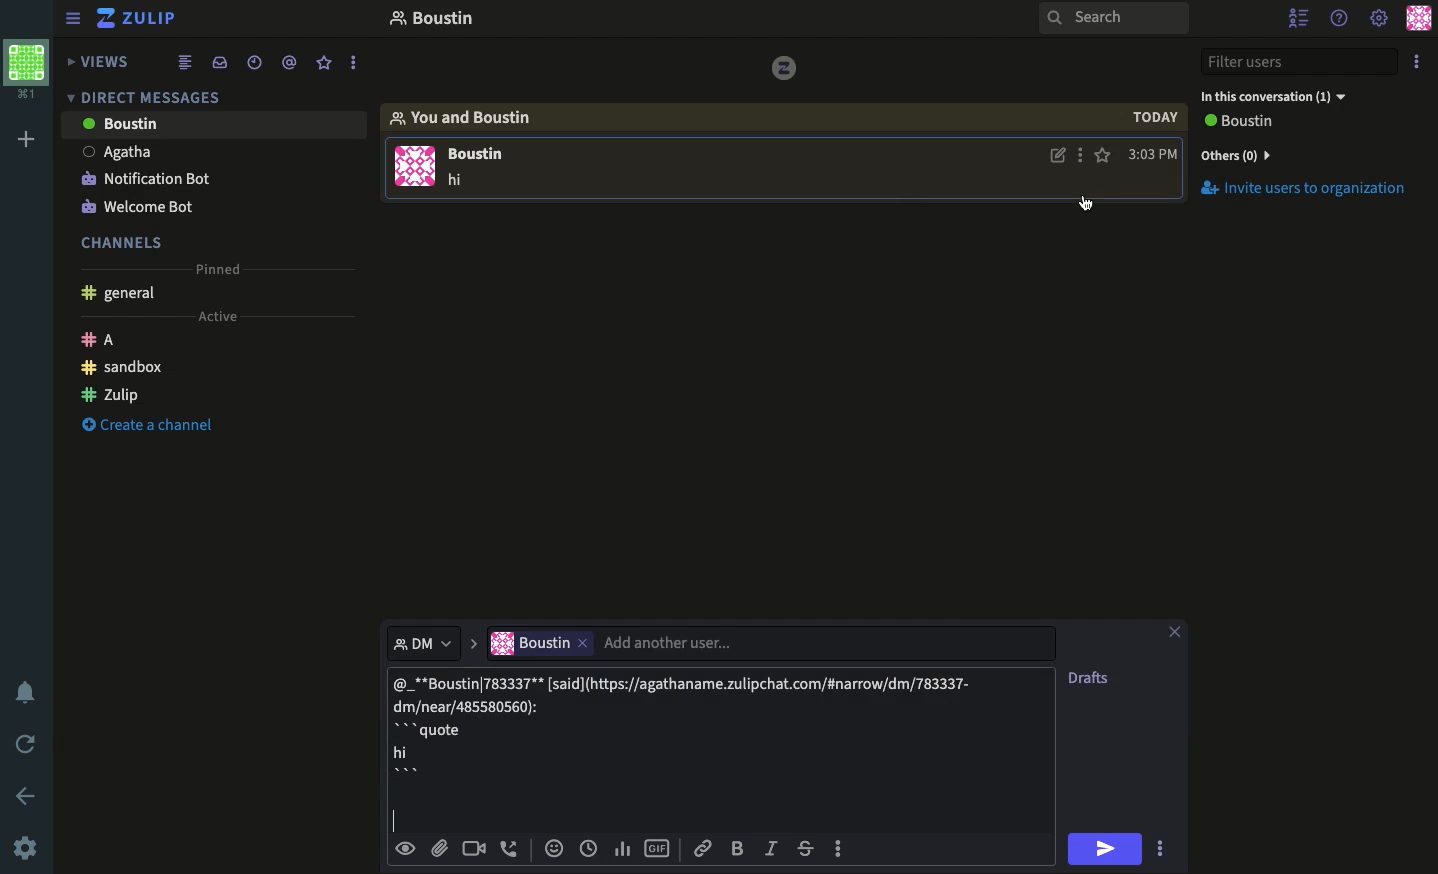 This screenshot has height=874, width=1438. What do you see at coordinates (1340, 17) in the screenshot?
I see `Help` at bounding box center [1340, 17].